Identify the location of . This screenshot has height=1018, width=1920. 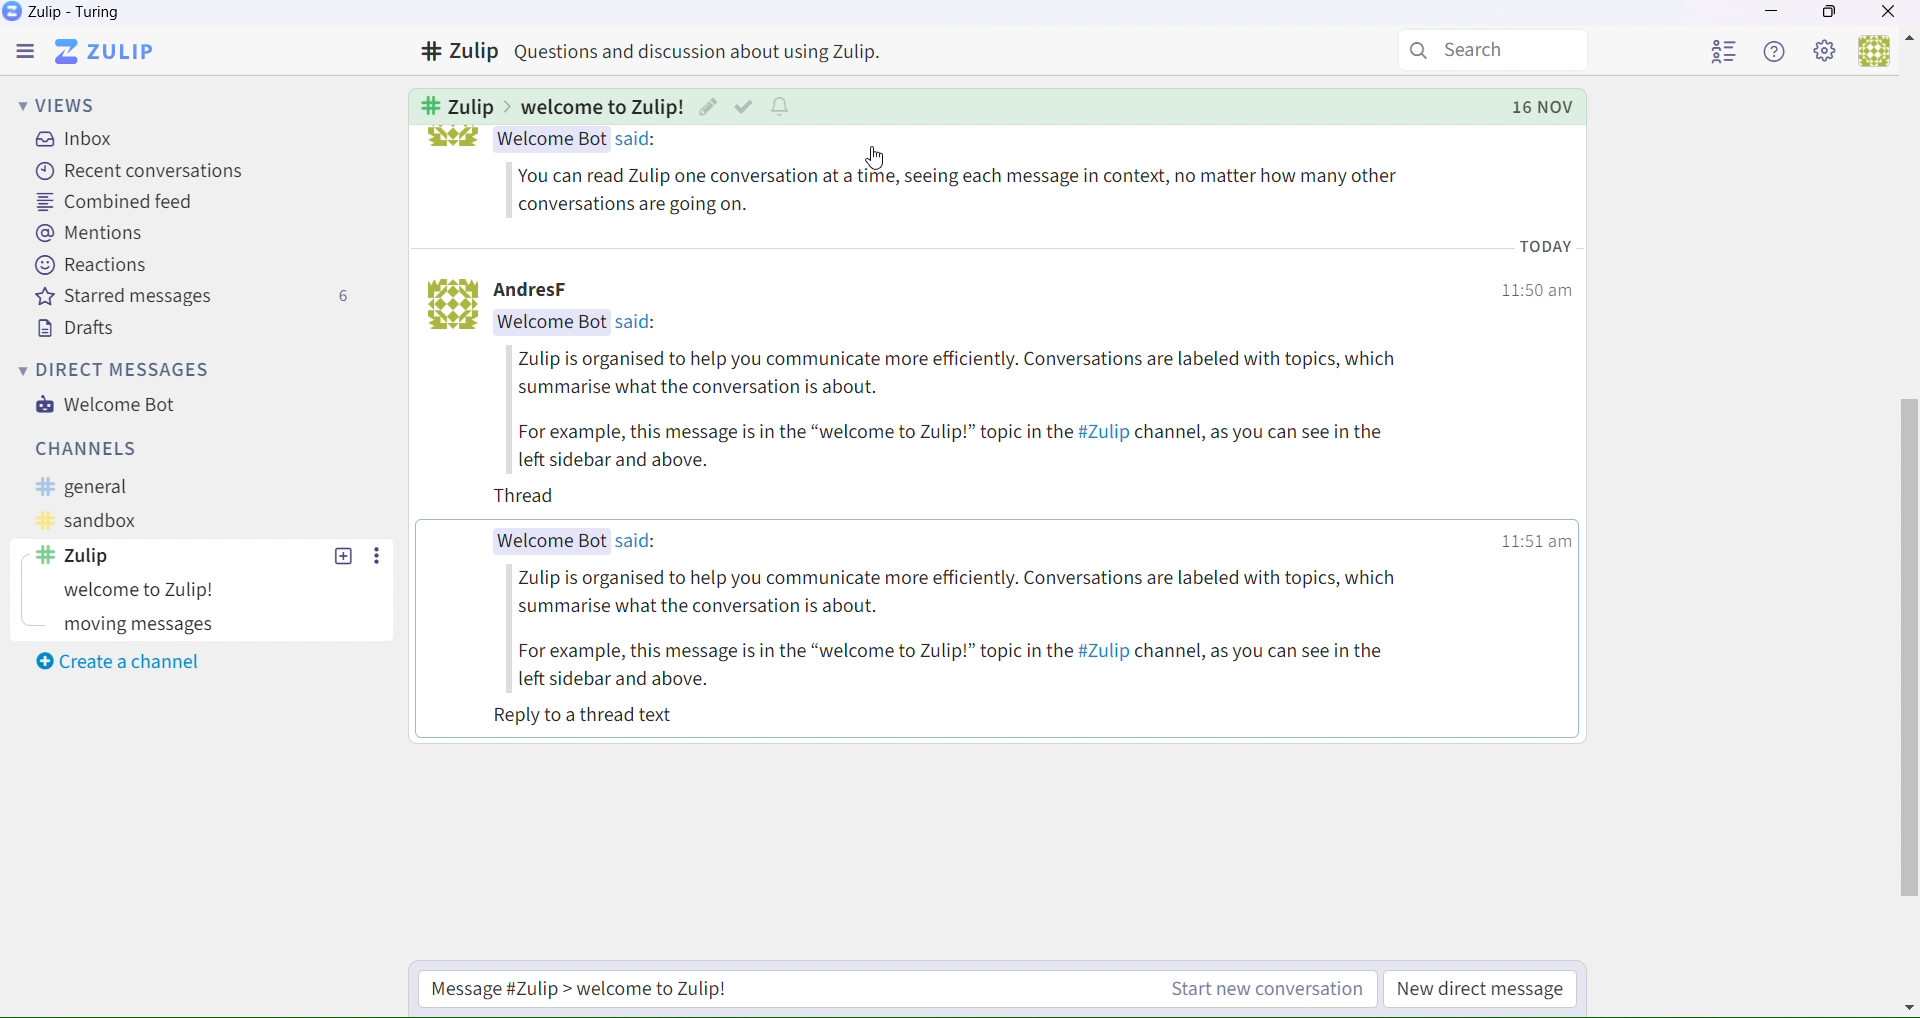
(699, 51).